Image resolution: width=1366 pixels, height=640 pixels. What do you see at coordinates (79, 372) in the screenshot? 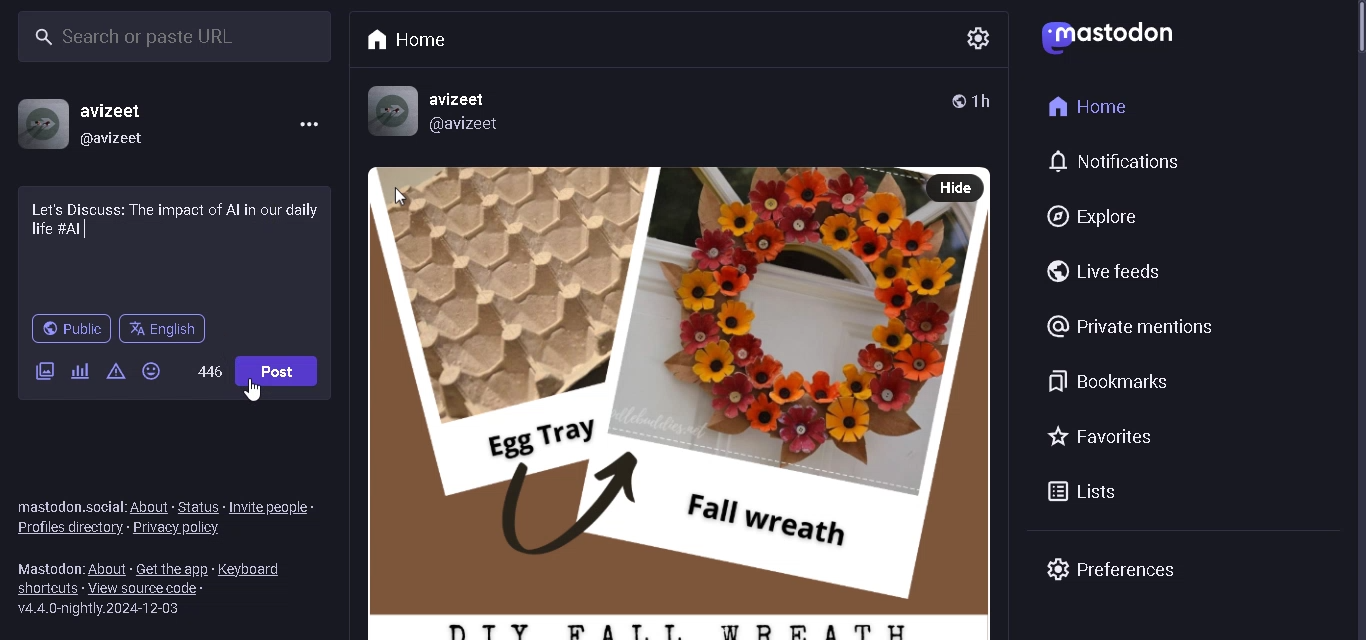
I see `ADD POLL` at bounding box center [79, 372].